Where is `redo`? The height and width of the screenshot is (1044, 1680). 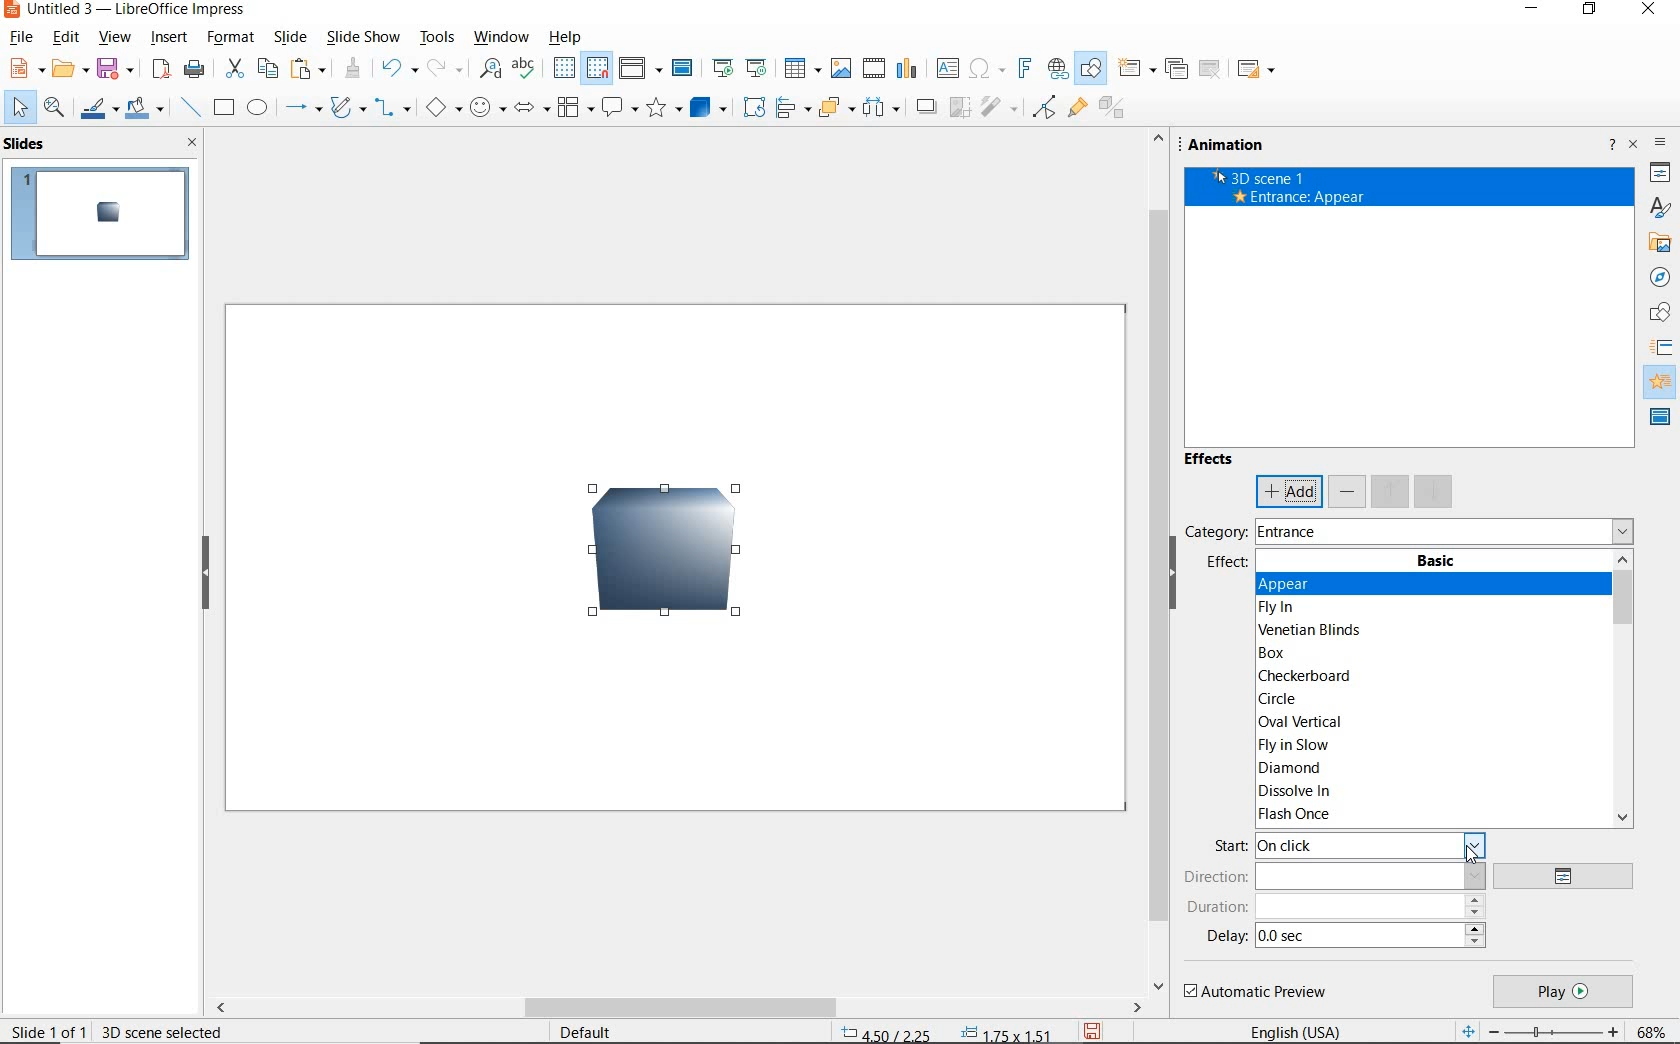 redo is located at coordinates (443, 69).